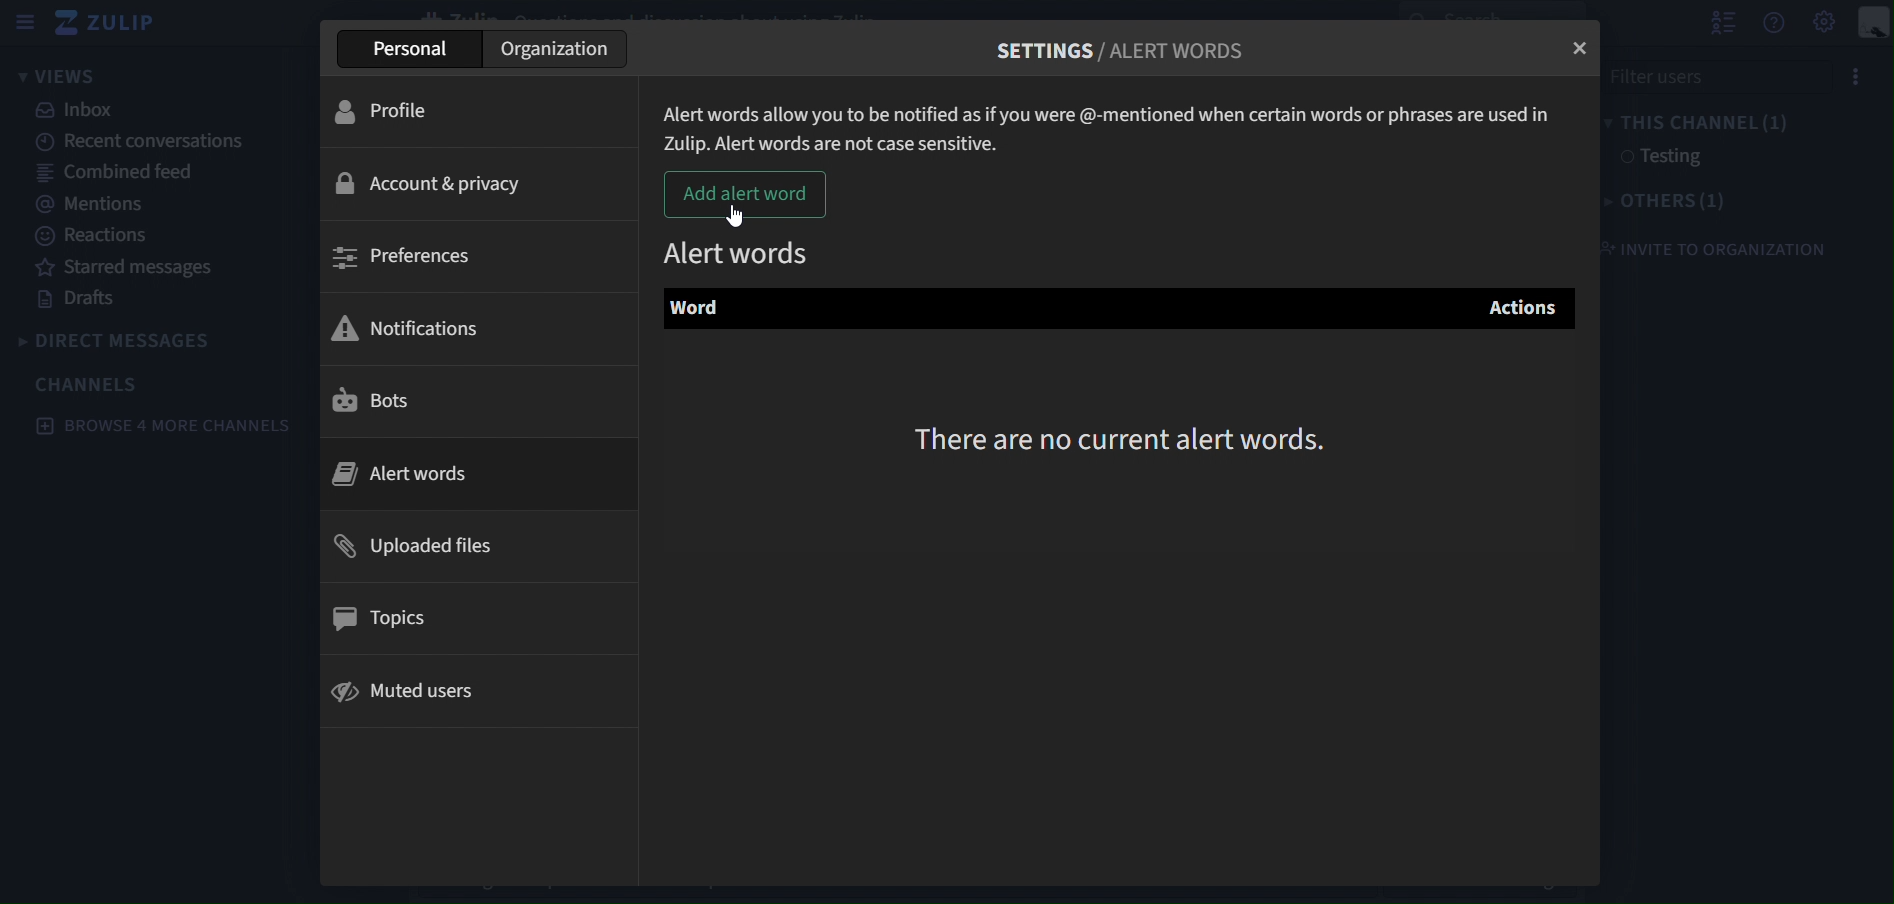 This screenshot has width=1894, height=904. Describe the element at coordinates (425, 471) in the screenshot. I see `alert words` at that location.